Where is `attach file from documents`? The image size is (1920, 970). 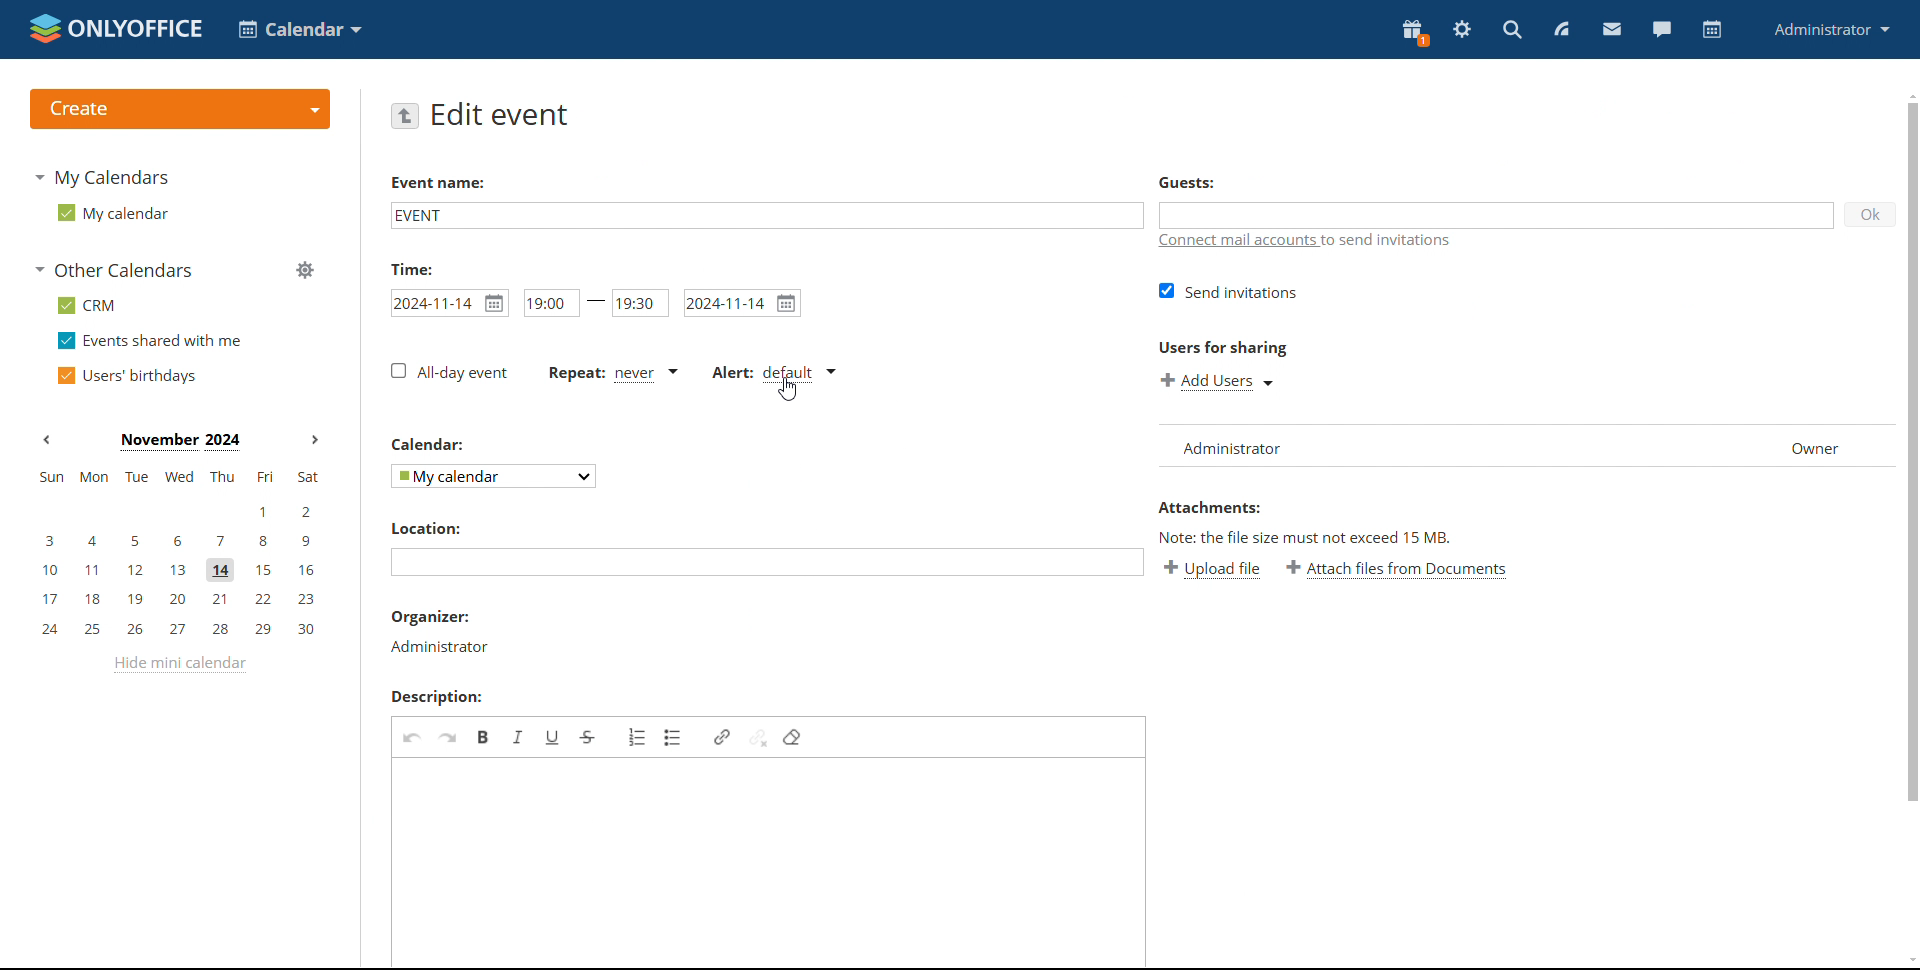
attach file from documents is located at coordinates (1397, 570).